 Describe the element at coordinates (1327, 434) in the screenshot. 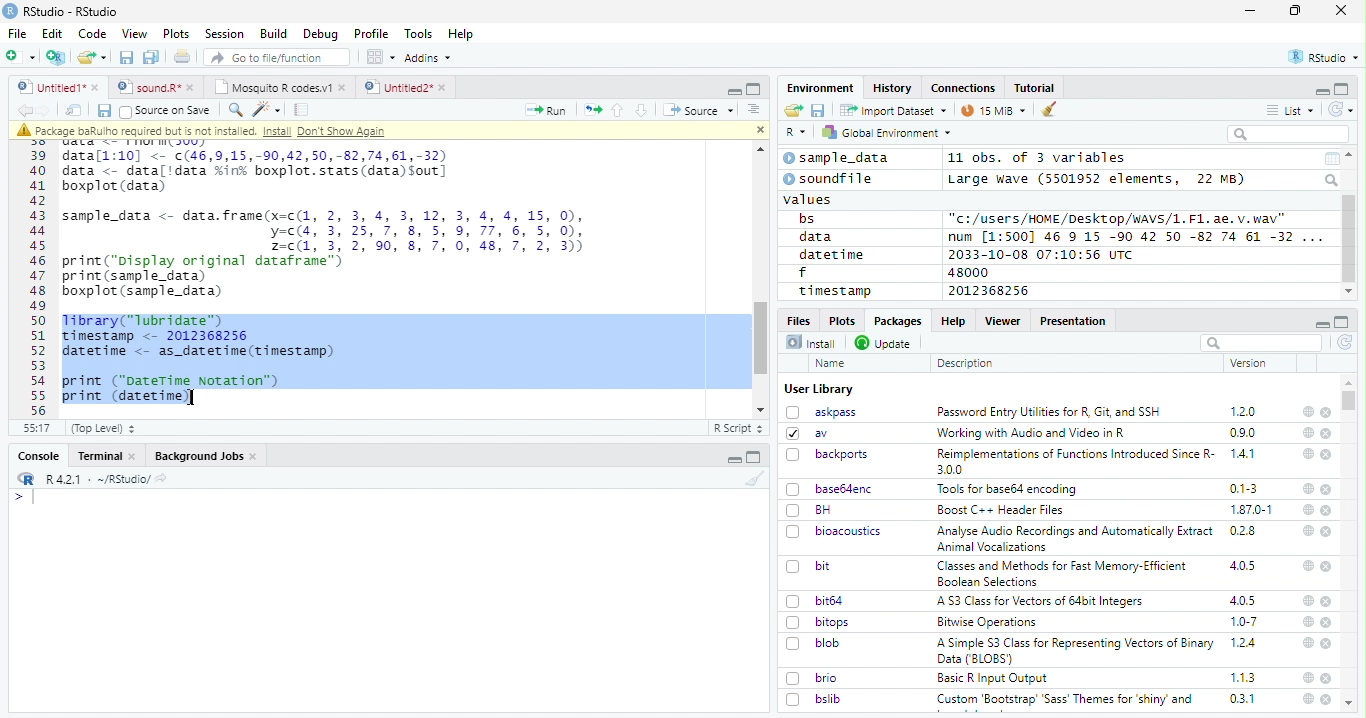

I see `close` at that location.